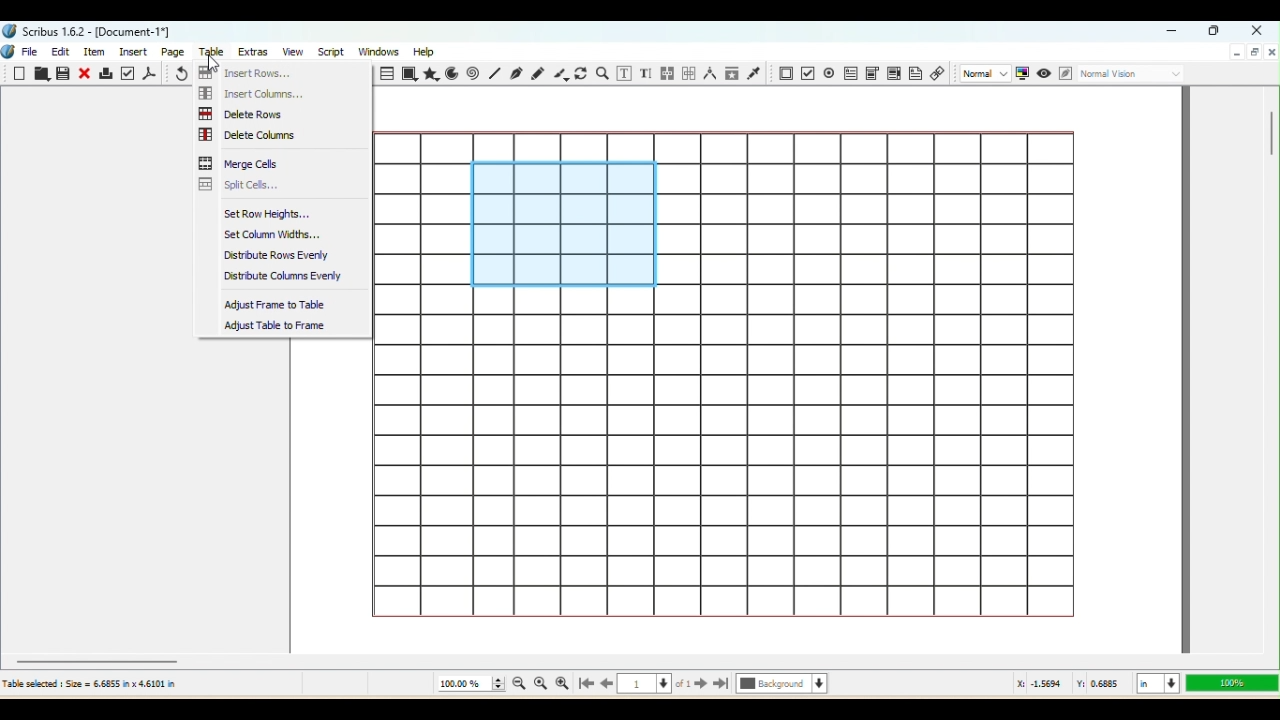 This screenshot has height=720, width=1280. Describe the element at coordinates (216, 67) in the screenshot. I see `cursor` at that location.